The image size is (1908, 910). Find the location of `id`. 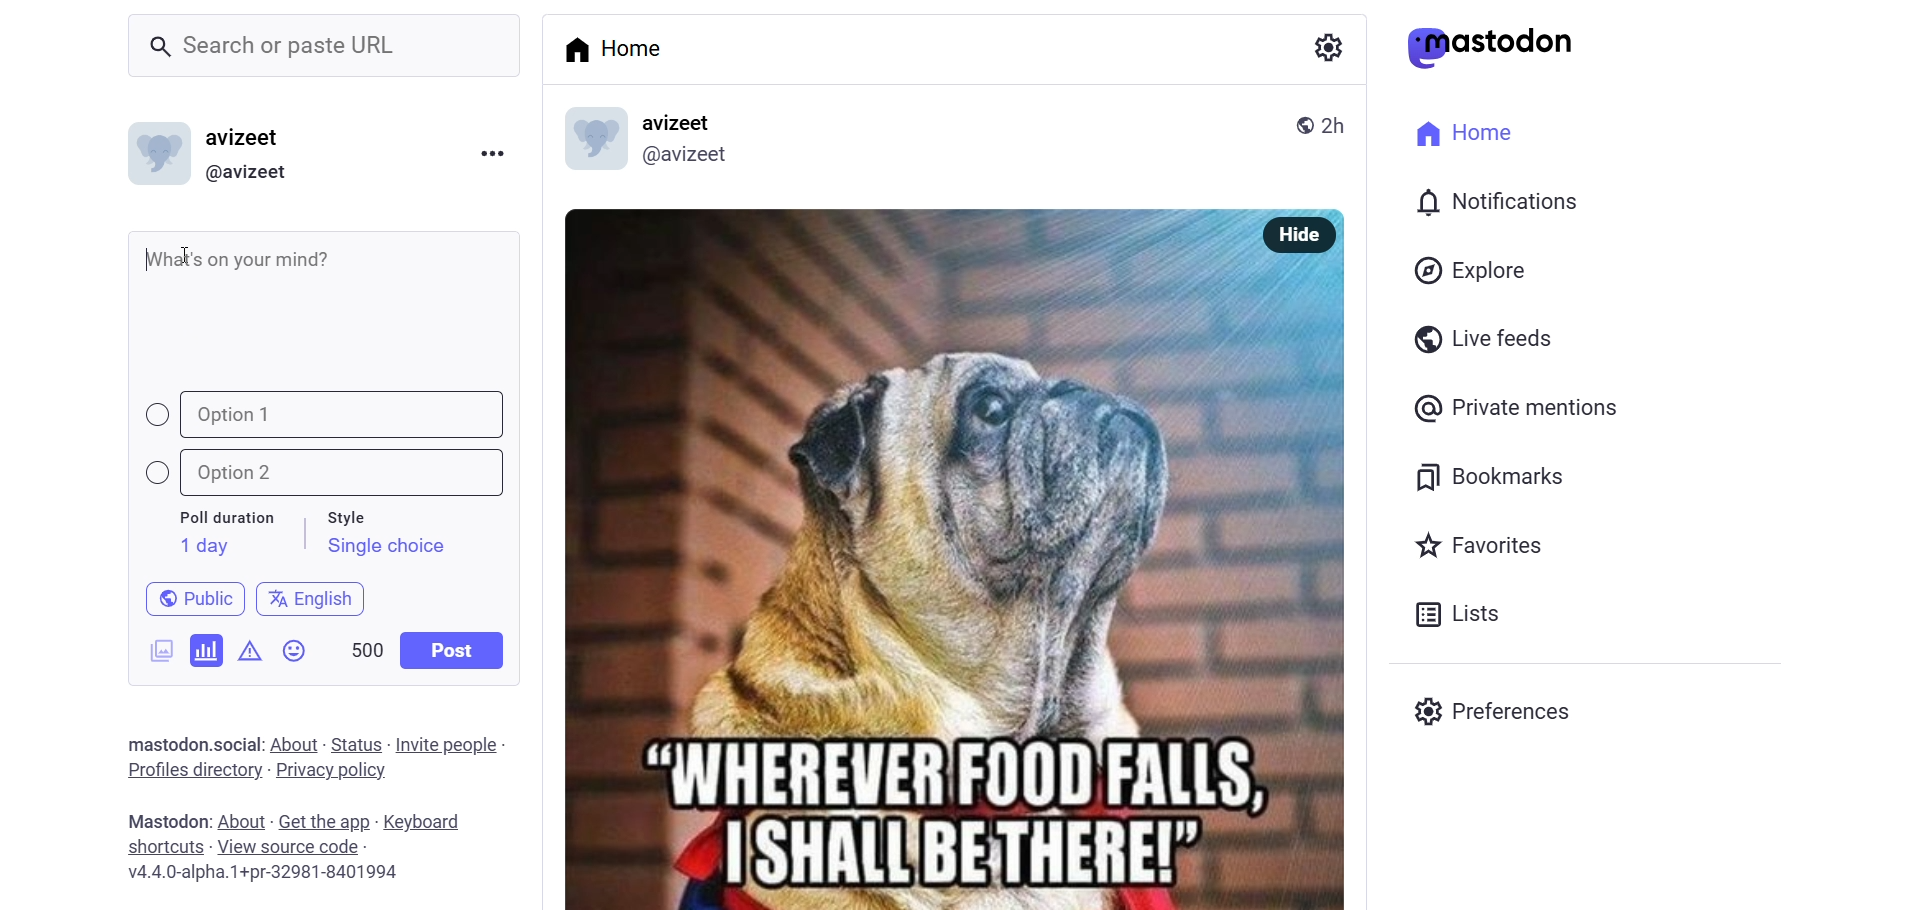

id is located at coordinates (153, 158).